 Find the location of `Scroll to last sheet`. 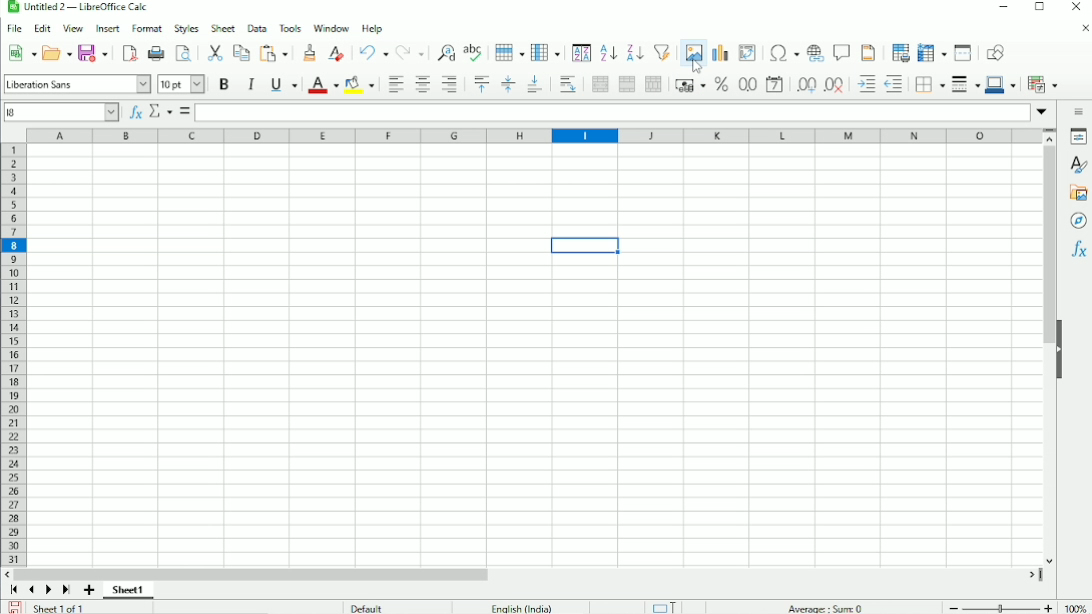

Scroll to last sheet is located at coordinates (67, 590).